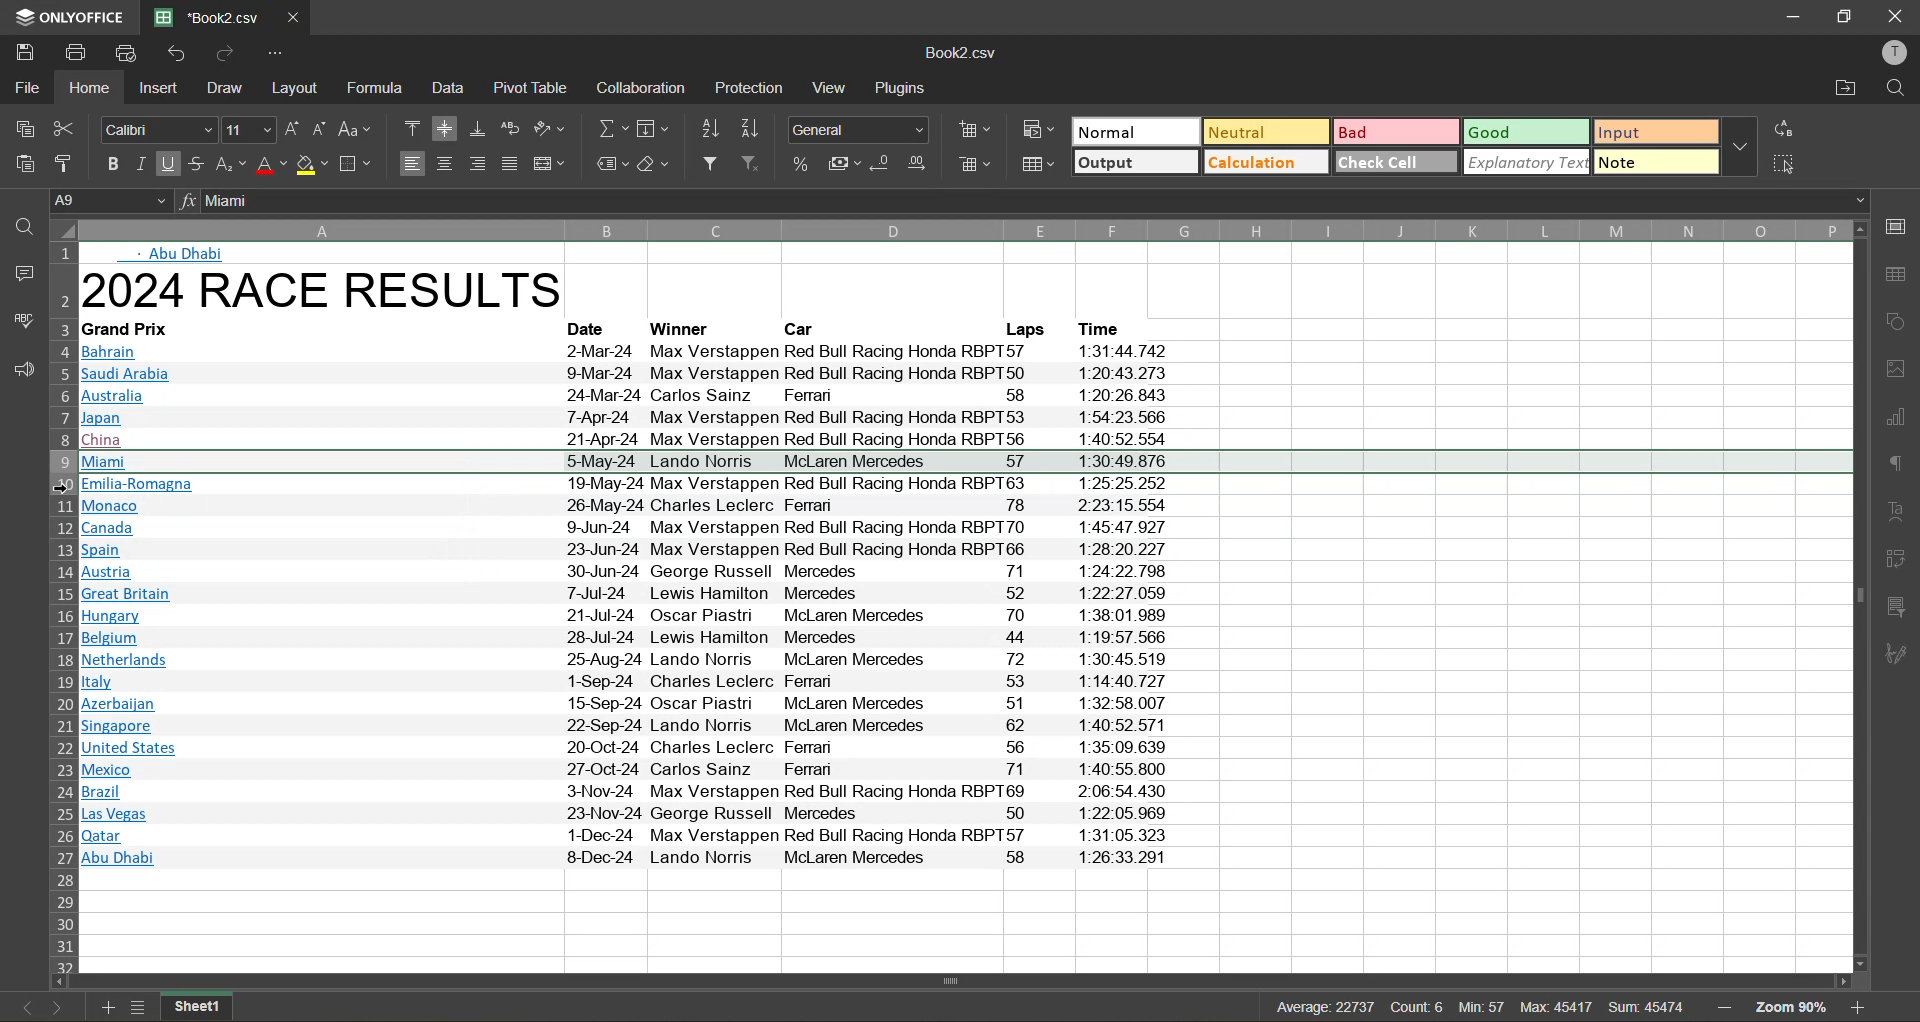  I want to click on data, so click(452, 89).